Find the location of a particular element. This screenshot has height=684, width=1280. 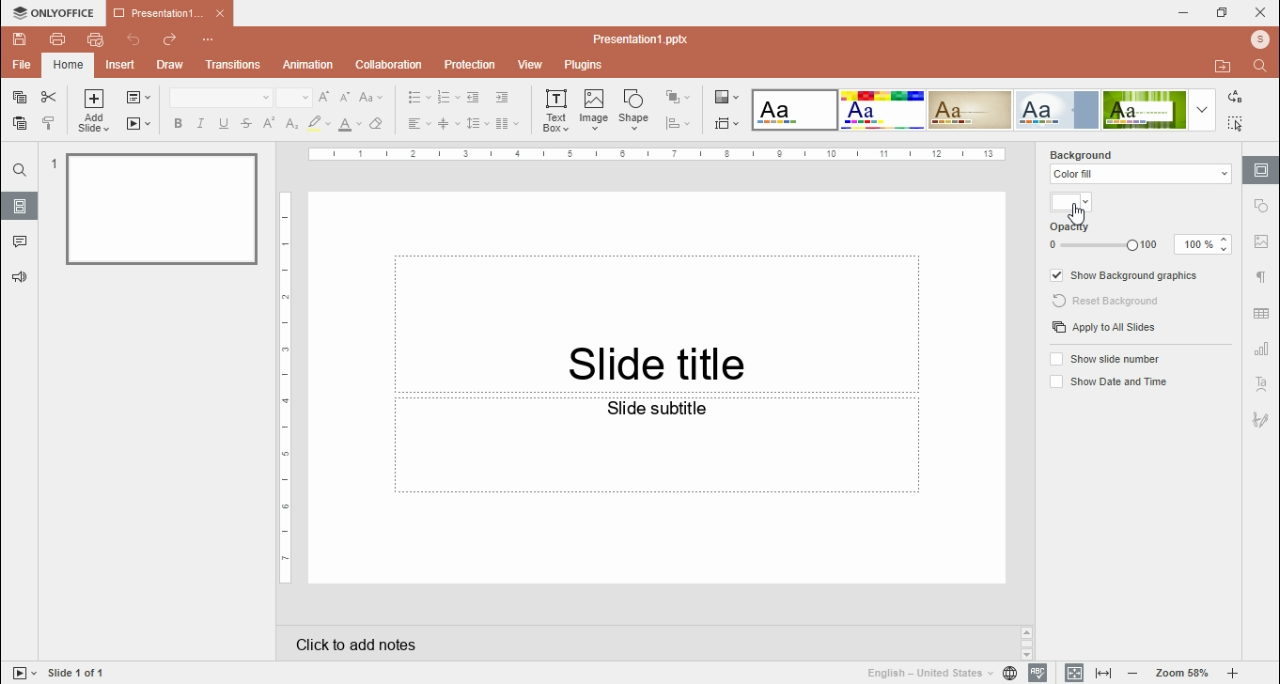

bullets is located at coordinates (420, 98).